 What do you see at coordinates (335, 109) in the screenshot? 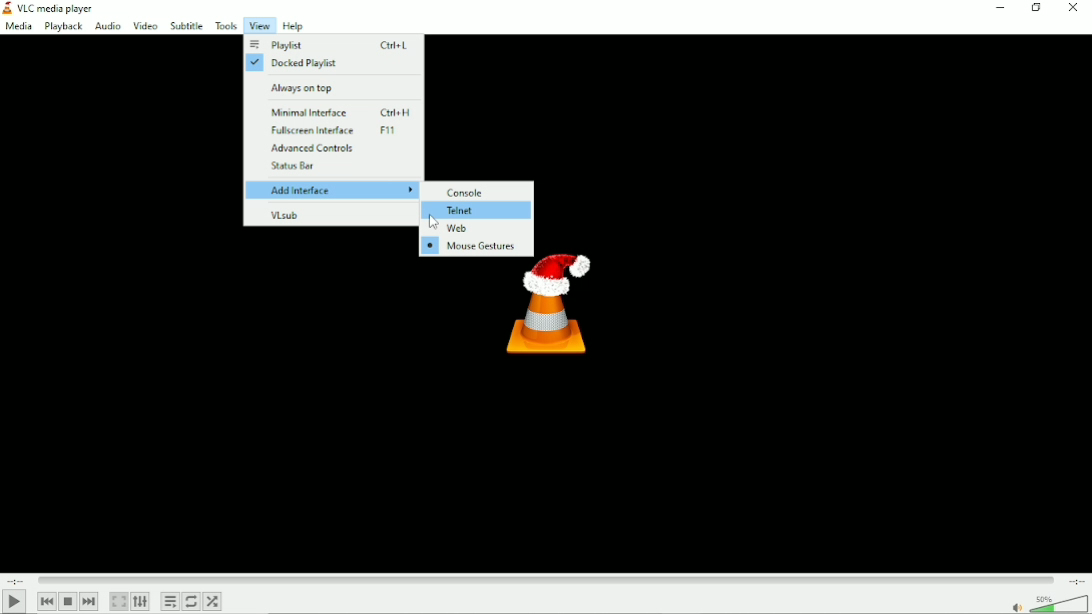
I see `Minimal interface` at bounding box center [335, 109].